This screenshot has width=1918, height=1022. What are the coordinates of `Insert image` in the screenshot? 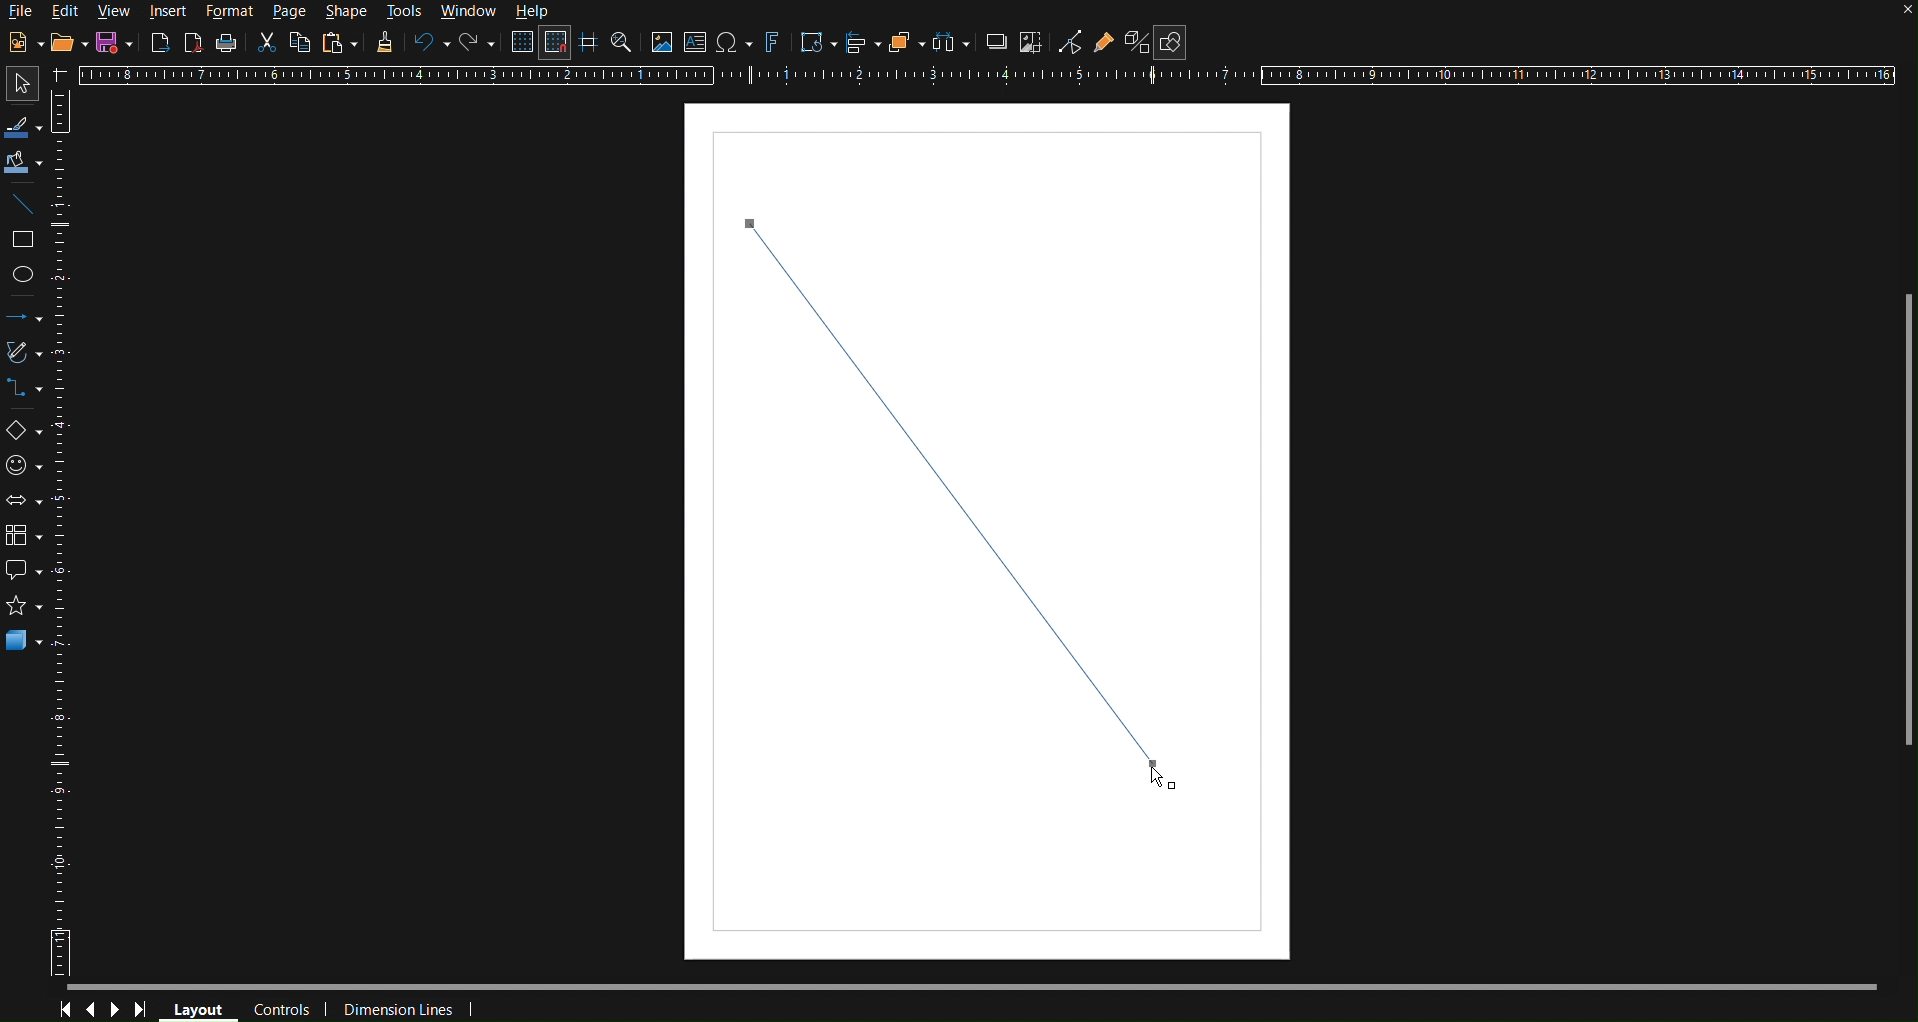 It's located at (660, 43).